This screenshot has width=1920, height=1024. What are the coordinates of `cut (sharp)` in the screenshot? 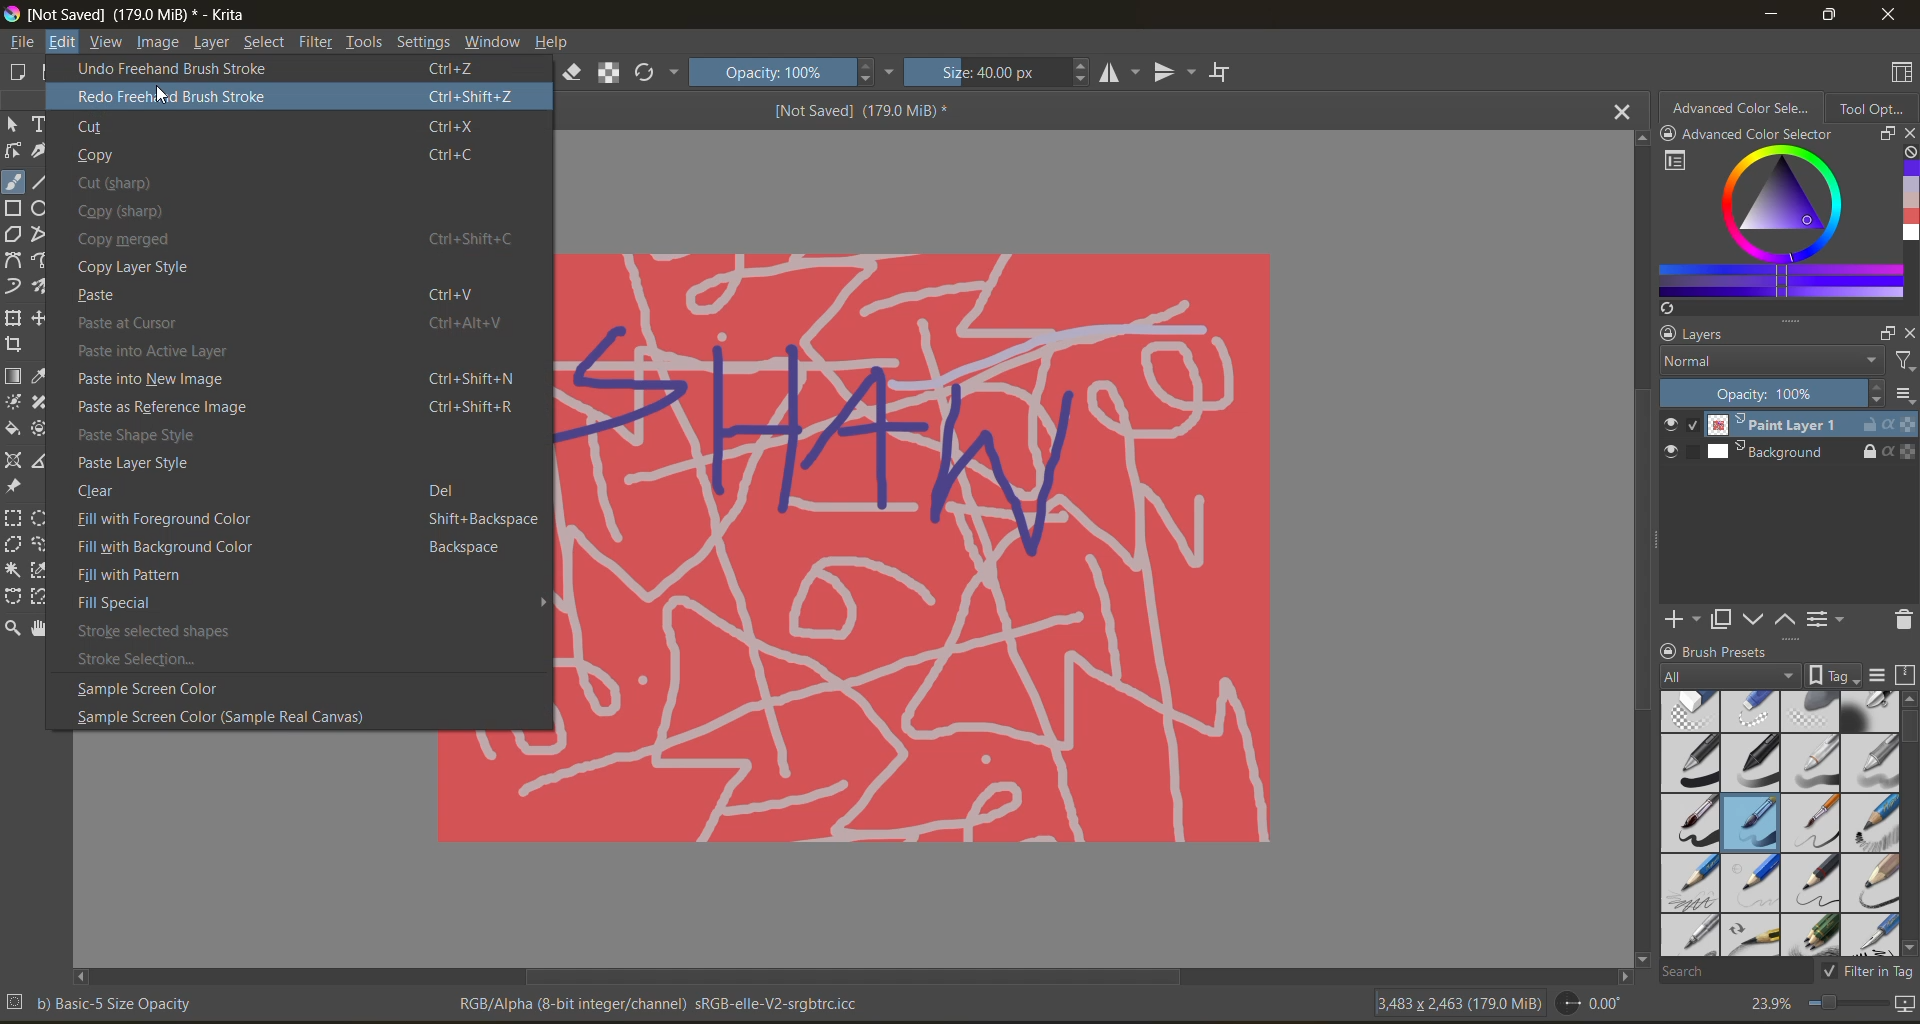 It's located at (125, 183).